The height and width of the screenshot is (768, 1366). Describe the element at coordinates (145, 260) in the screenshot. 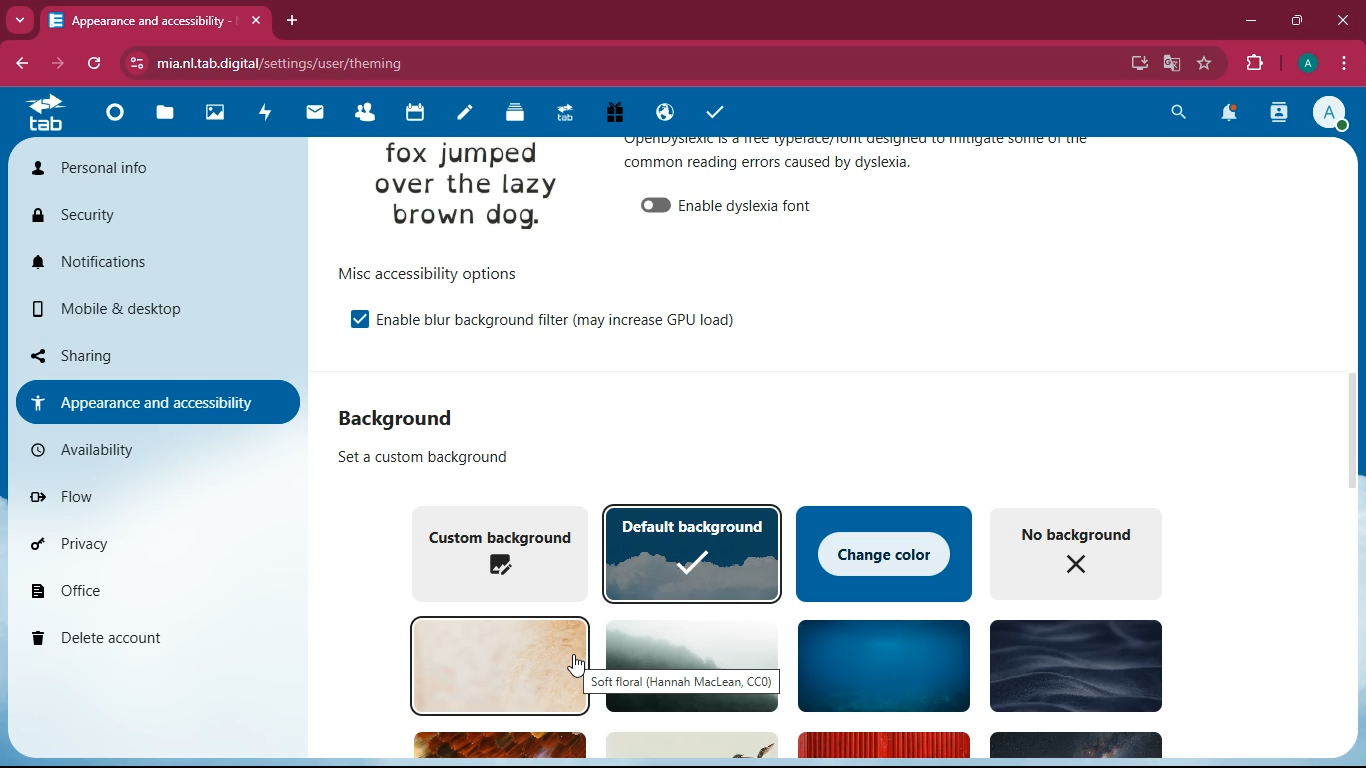

I see `notifications` at that location.